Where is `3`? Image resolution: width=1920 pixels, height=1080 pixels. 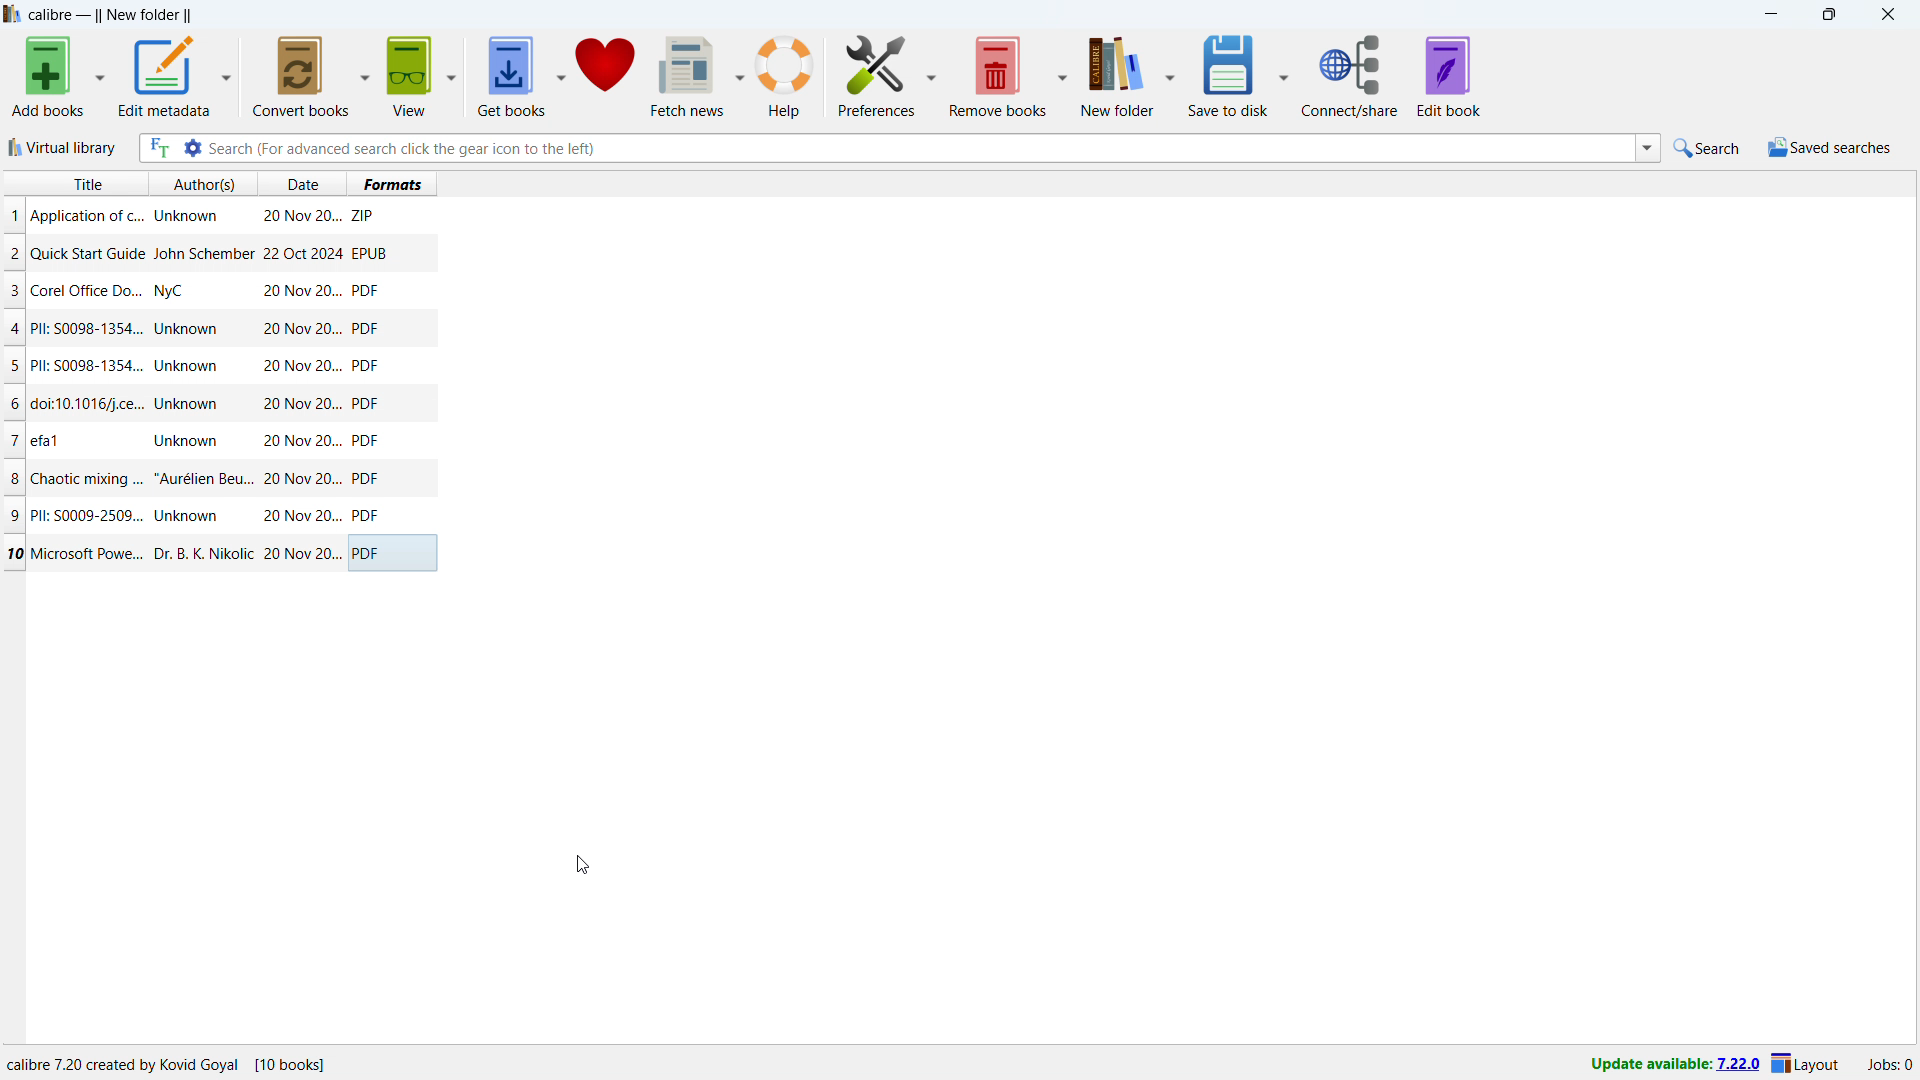 3 is located at coordinates (14, 291).